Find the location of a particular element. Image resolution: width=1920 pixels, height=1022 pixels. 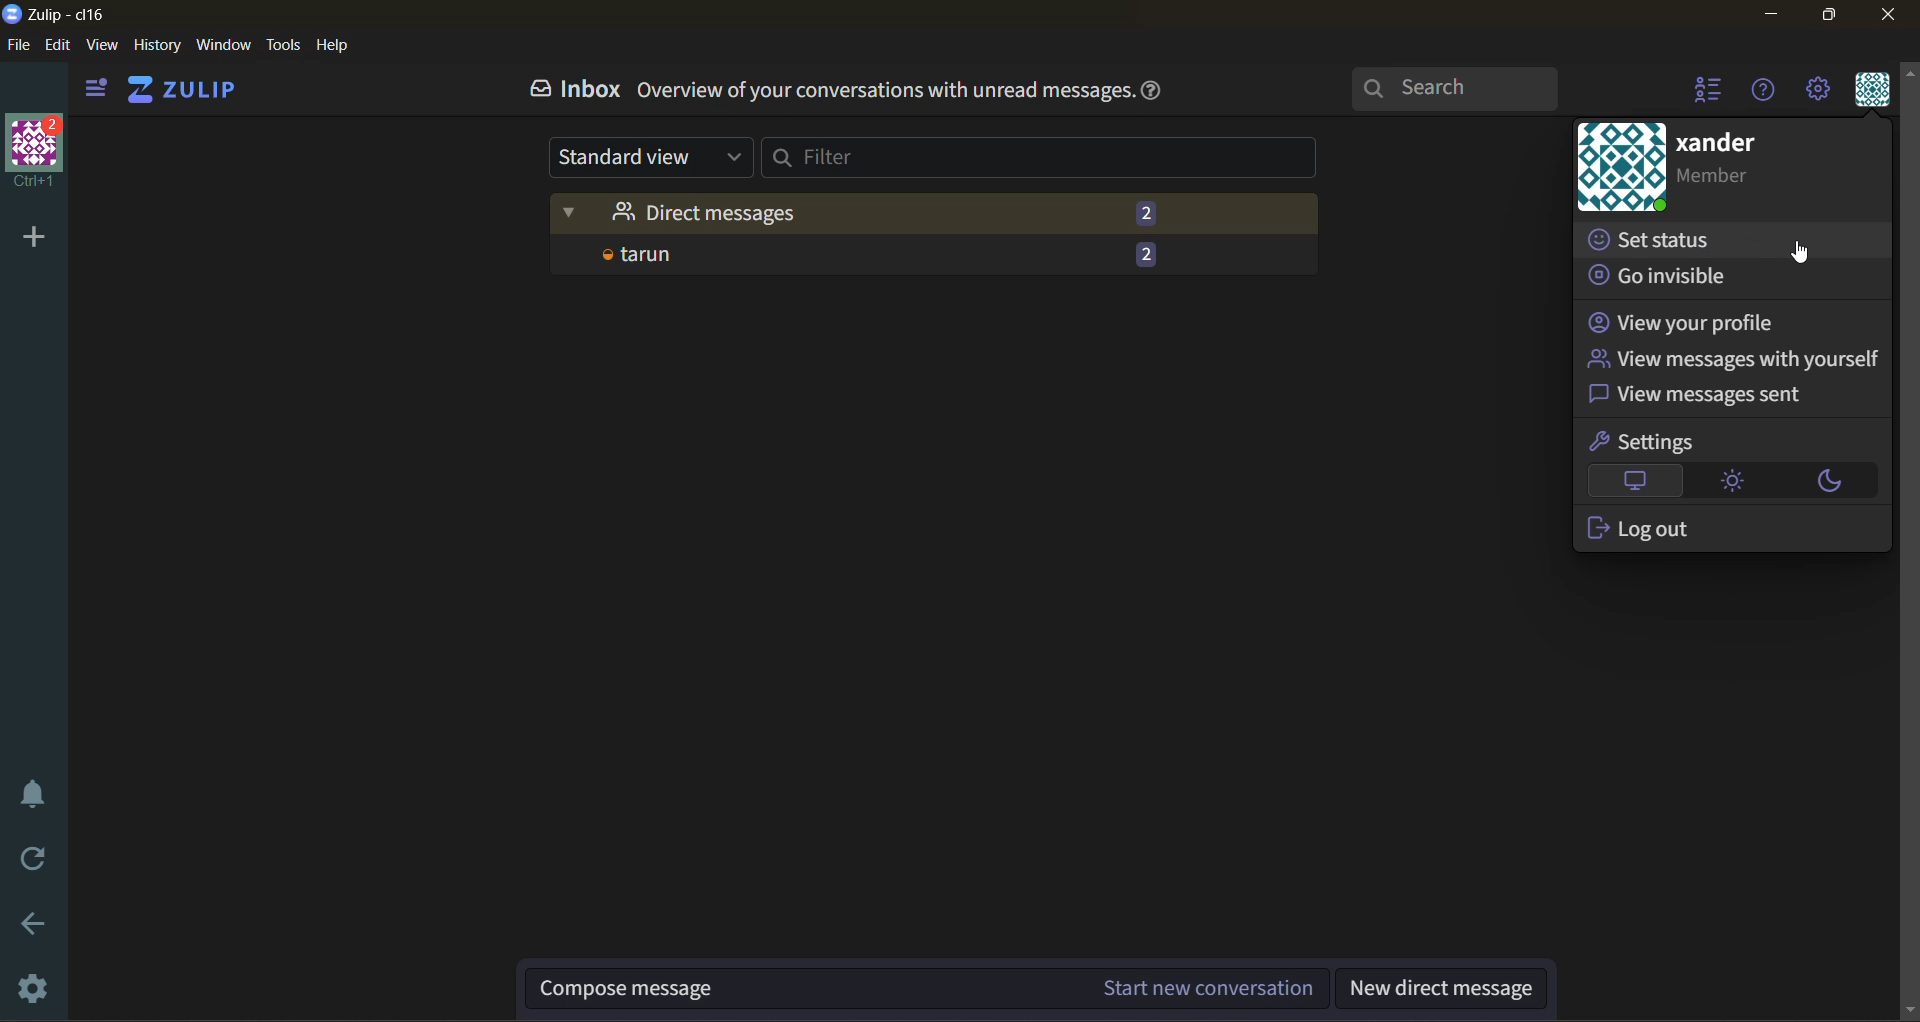

search is located at coordinates (1463, 90).